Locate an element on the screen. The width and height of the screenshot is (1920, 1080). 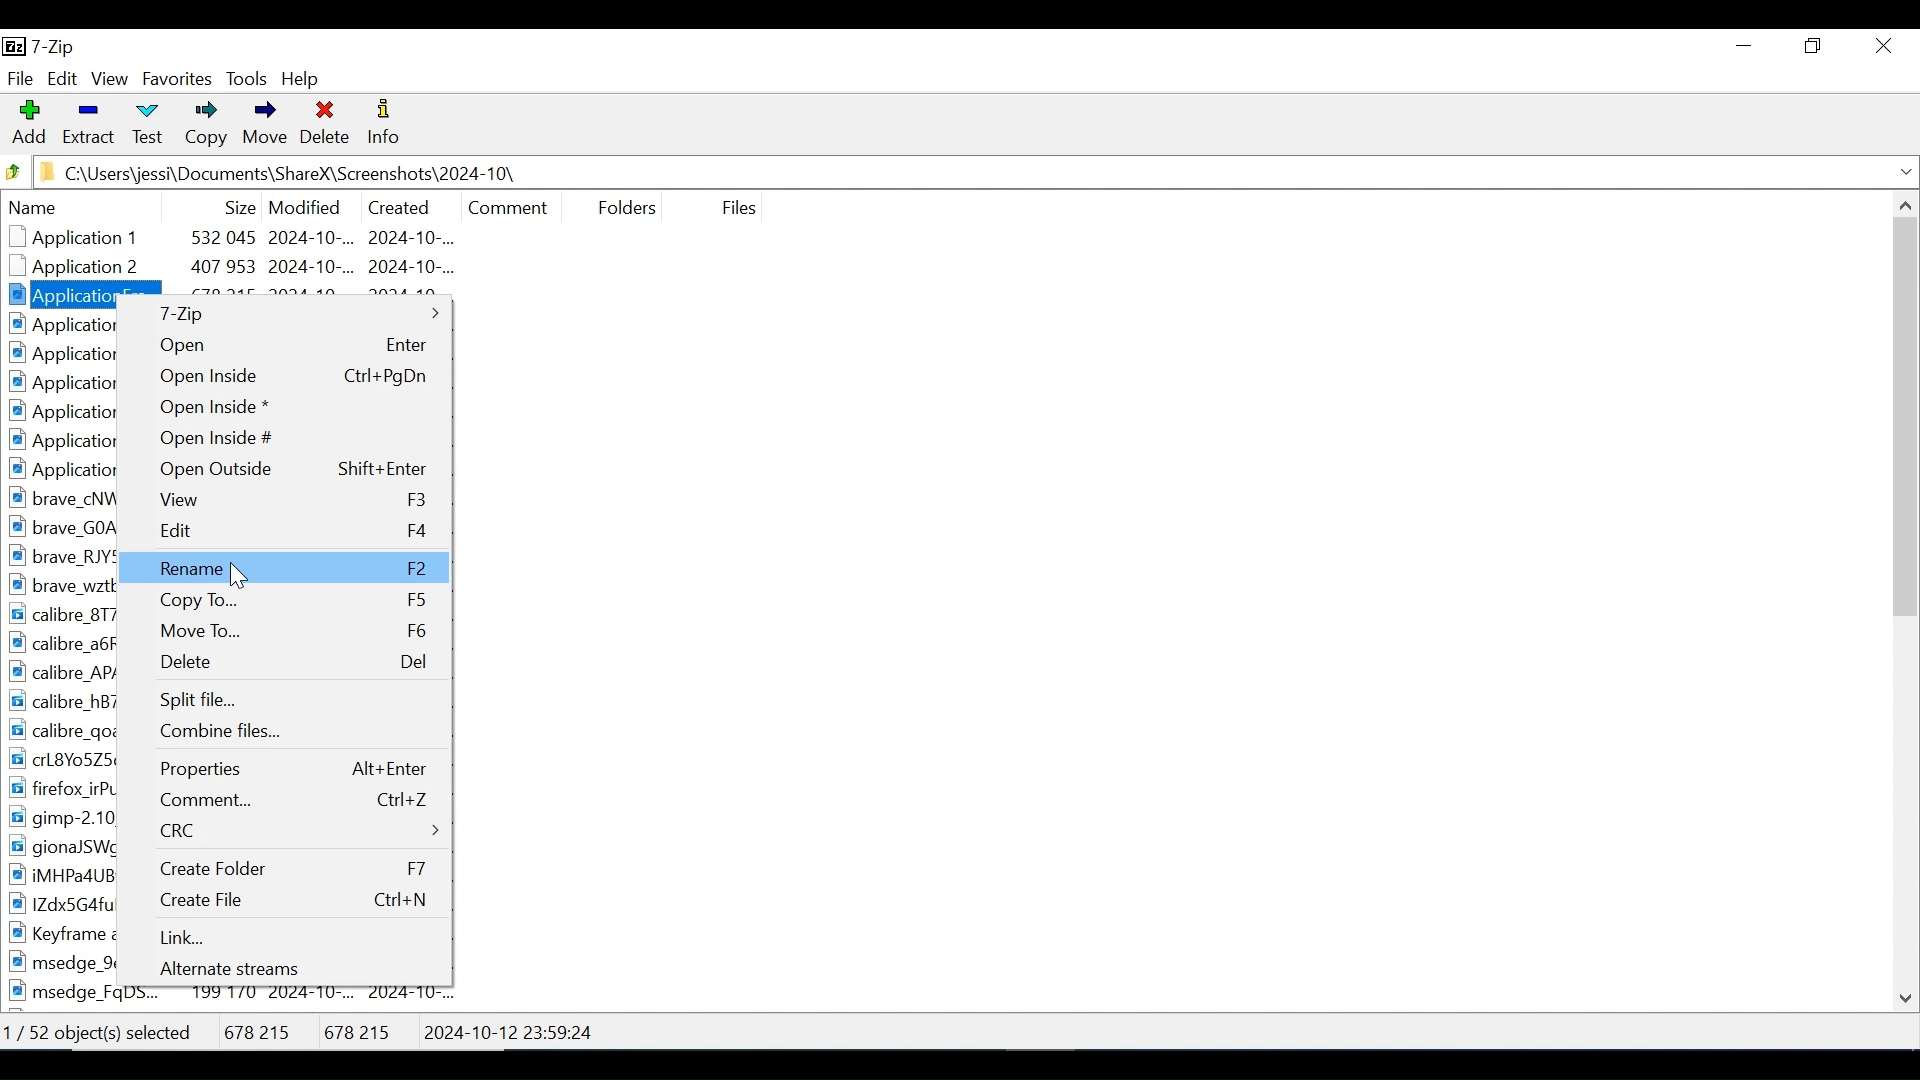
Create Folder is located at coordinates (285, 867).